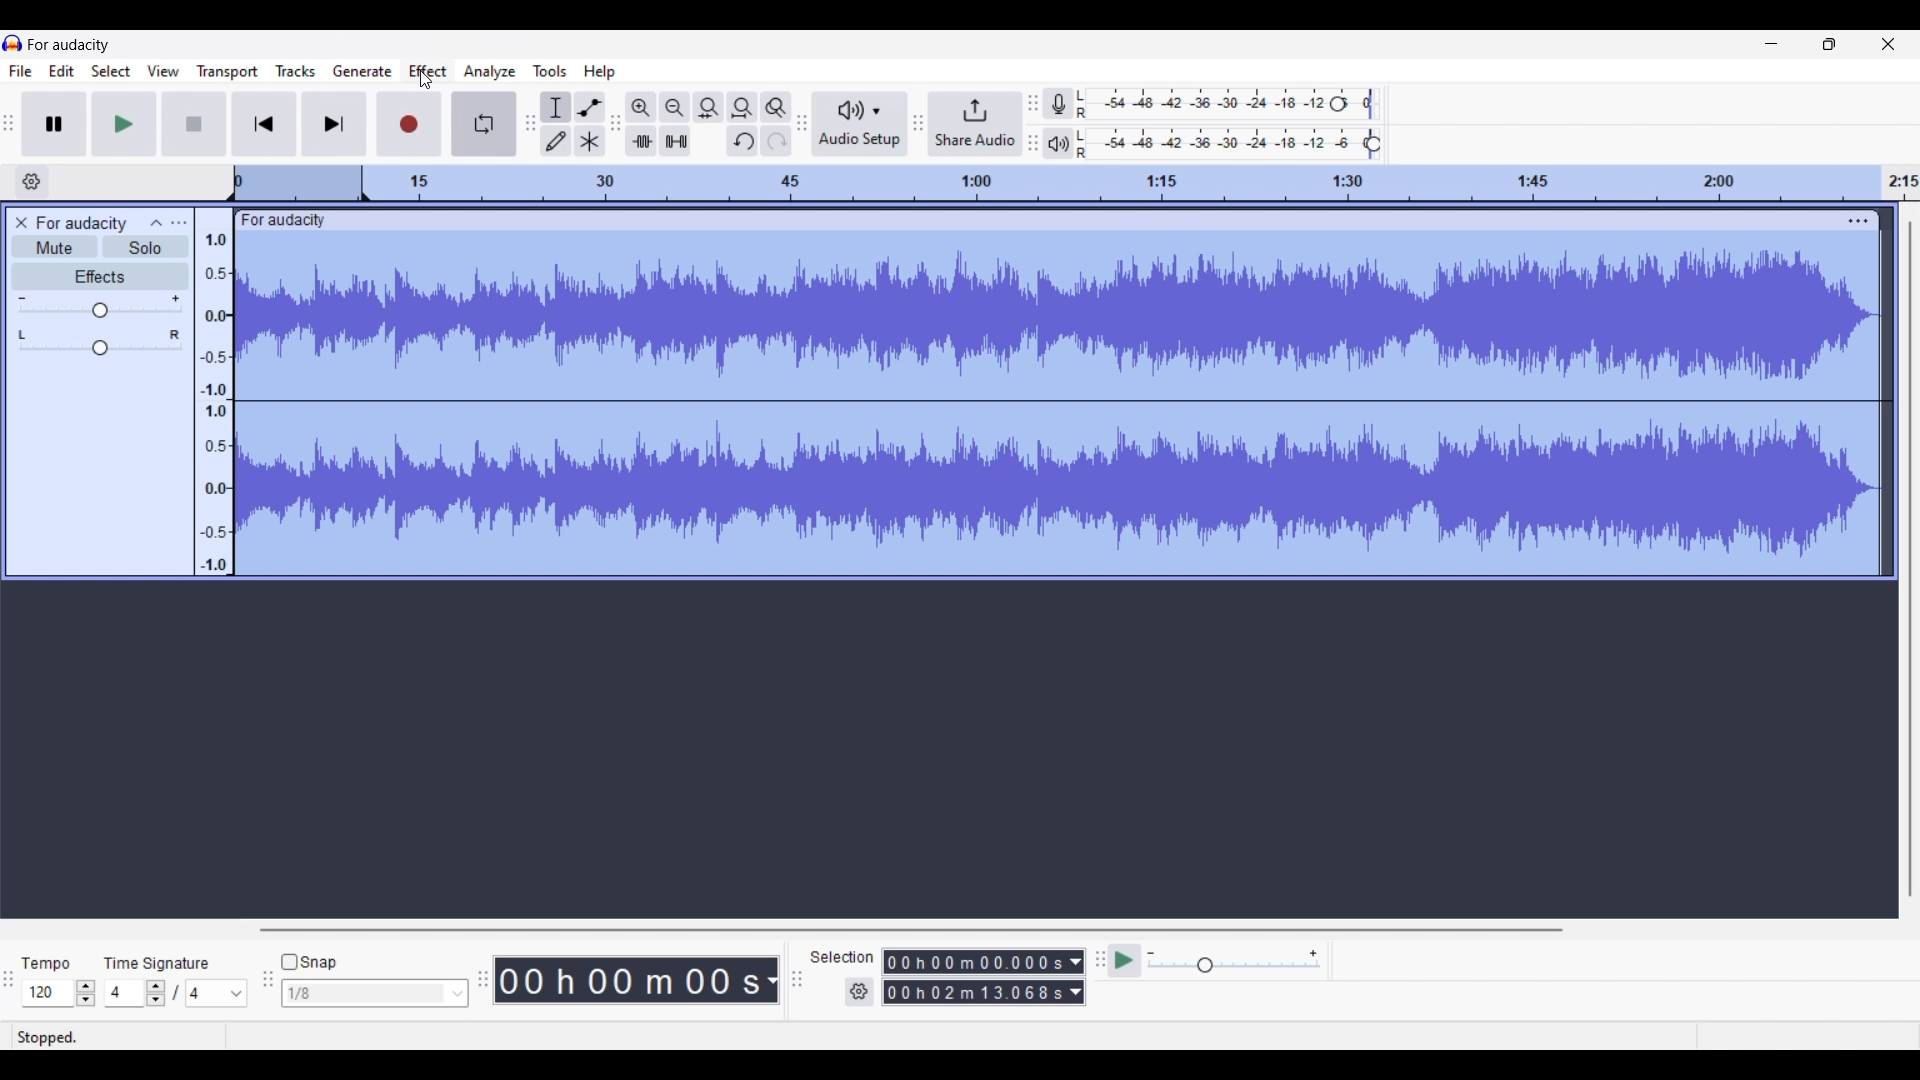 The image size is (1920, 1080). Describe the element at coordinates (1858, 221) in the screenshot. I see `Track settings` at that location.